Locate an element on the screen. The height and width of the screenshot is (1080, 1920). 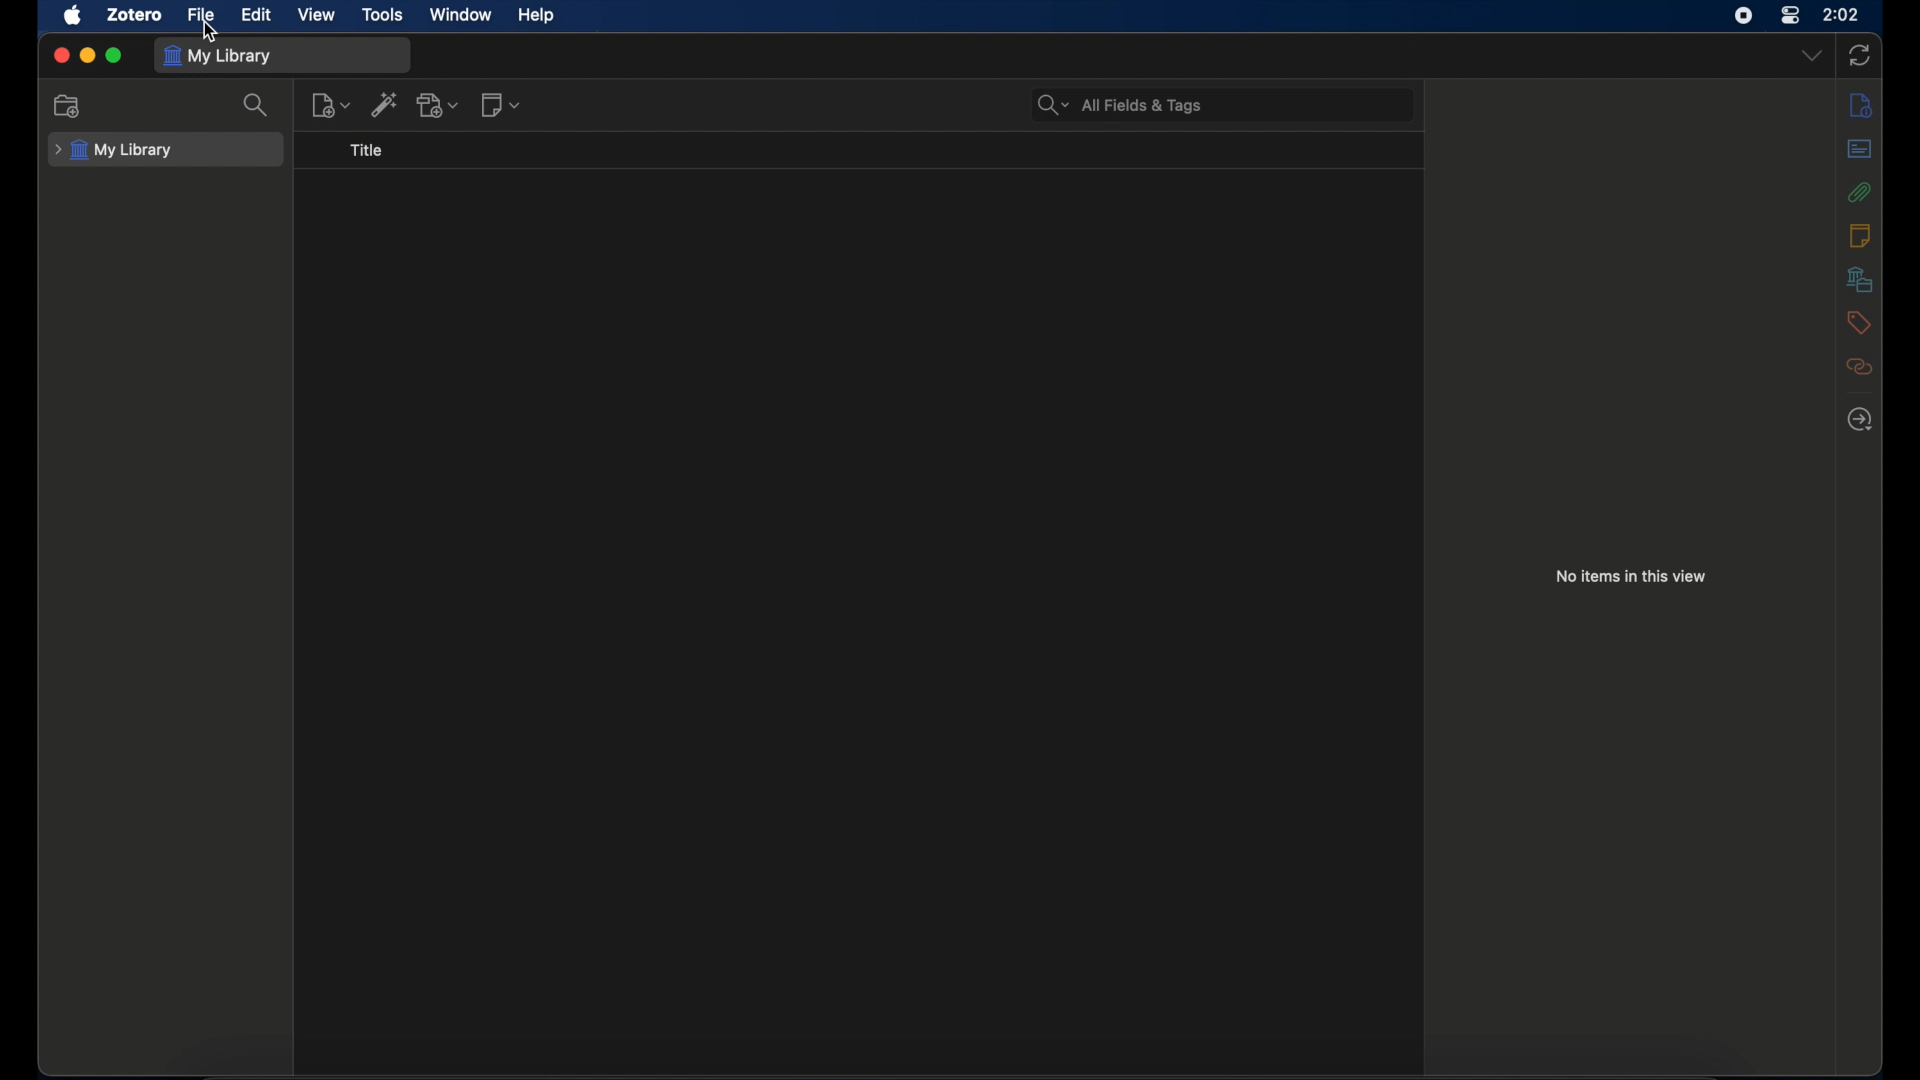
sync is located at coordinates (1861, 56).